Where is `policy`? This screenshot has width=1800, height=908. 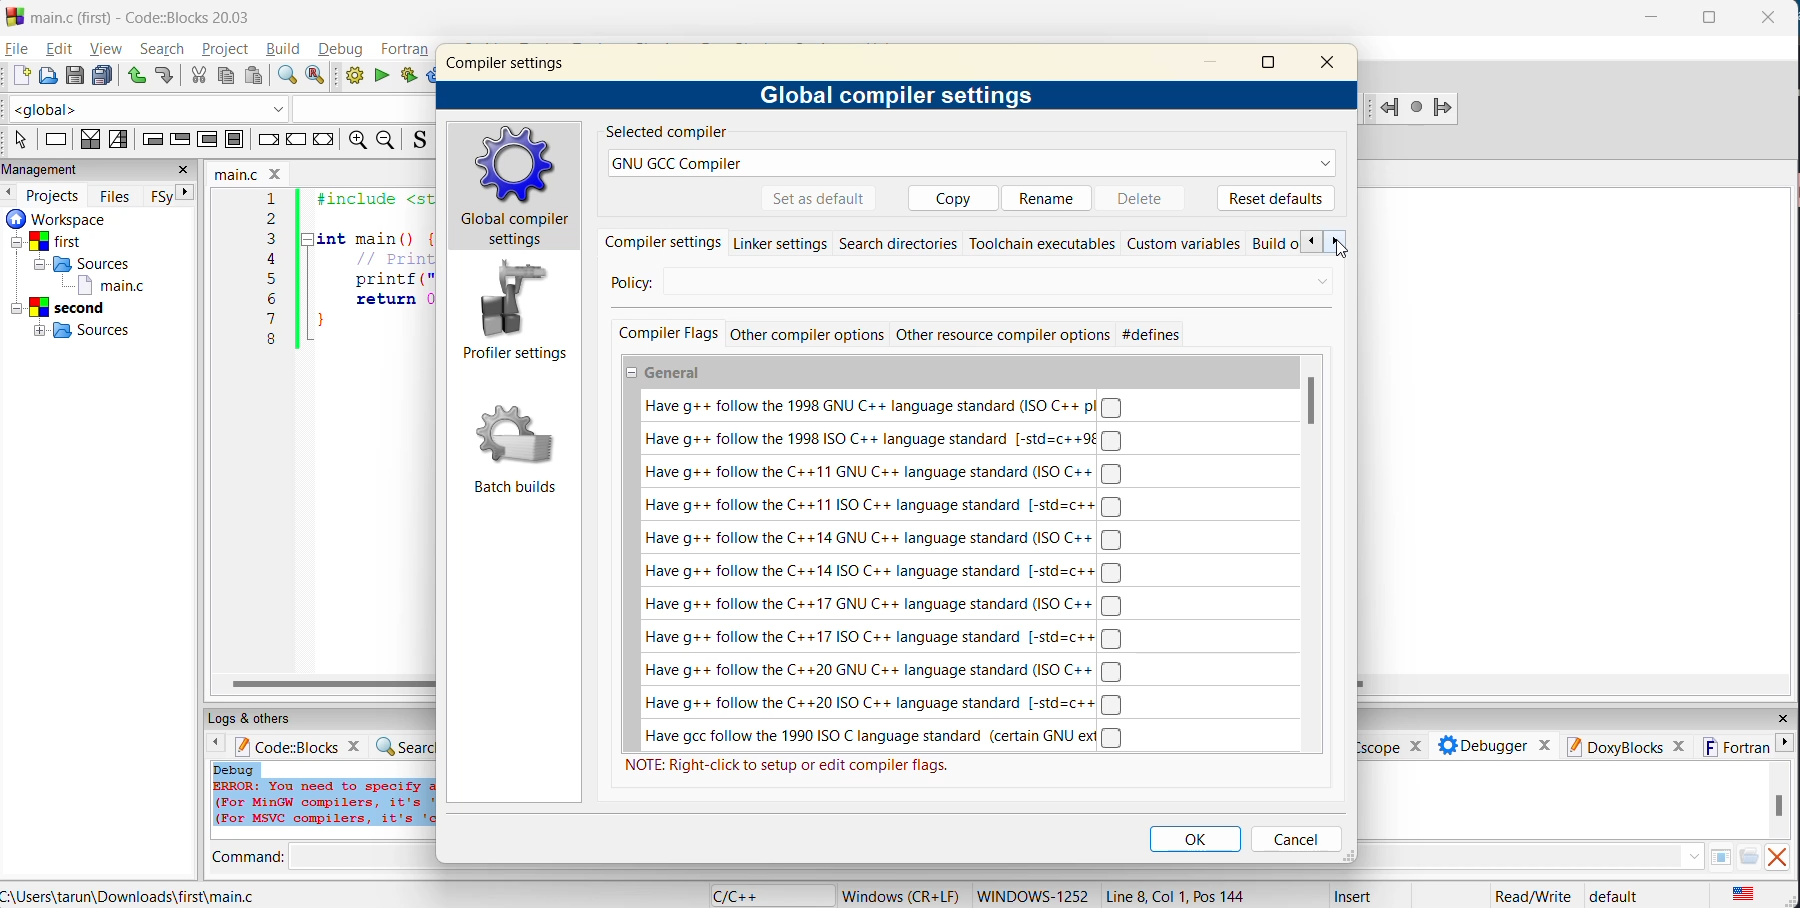 policy is located at coordinates (649, 284).